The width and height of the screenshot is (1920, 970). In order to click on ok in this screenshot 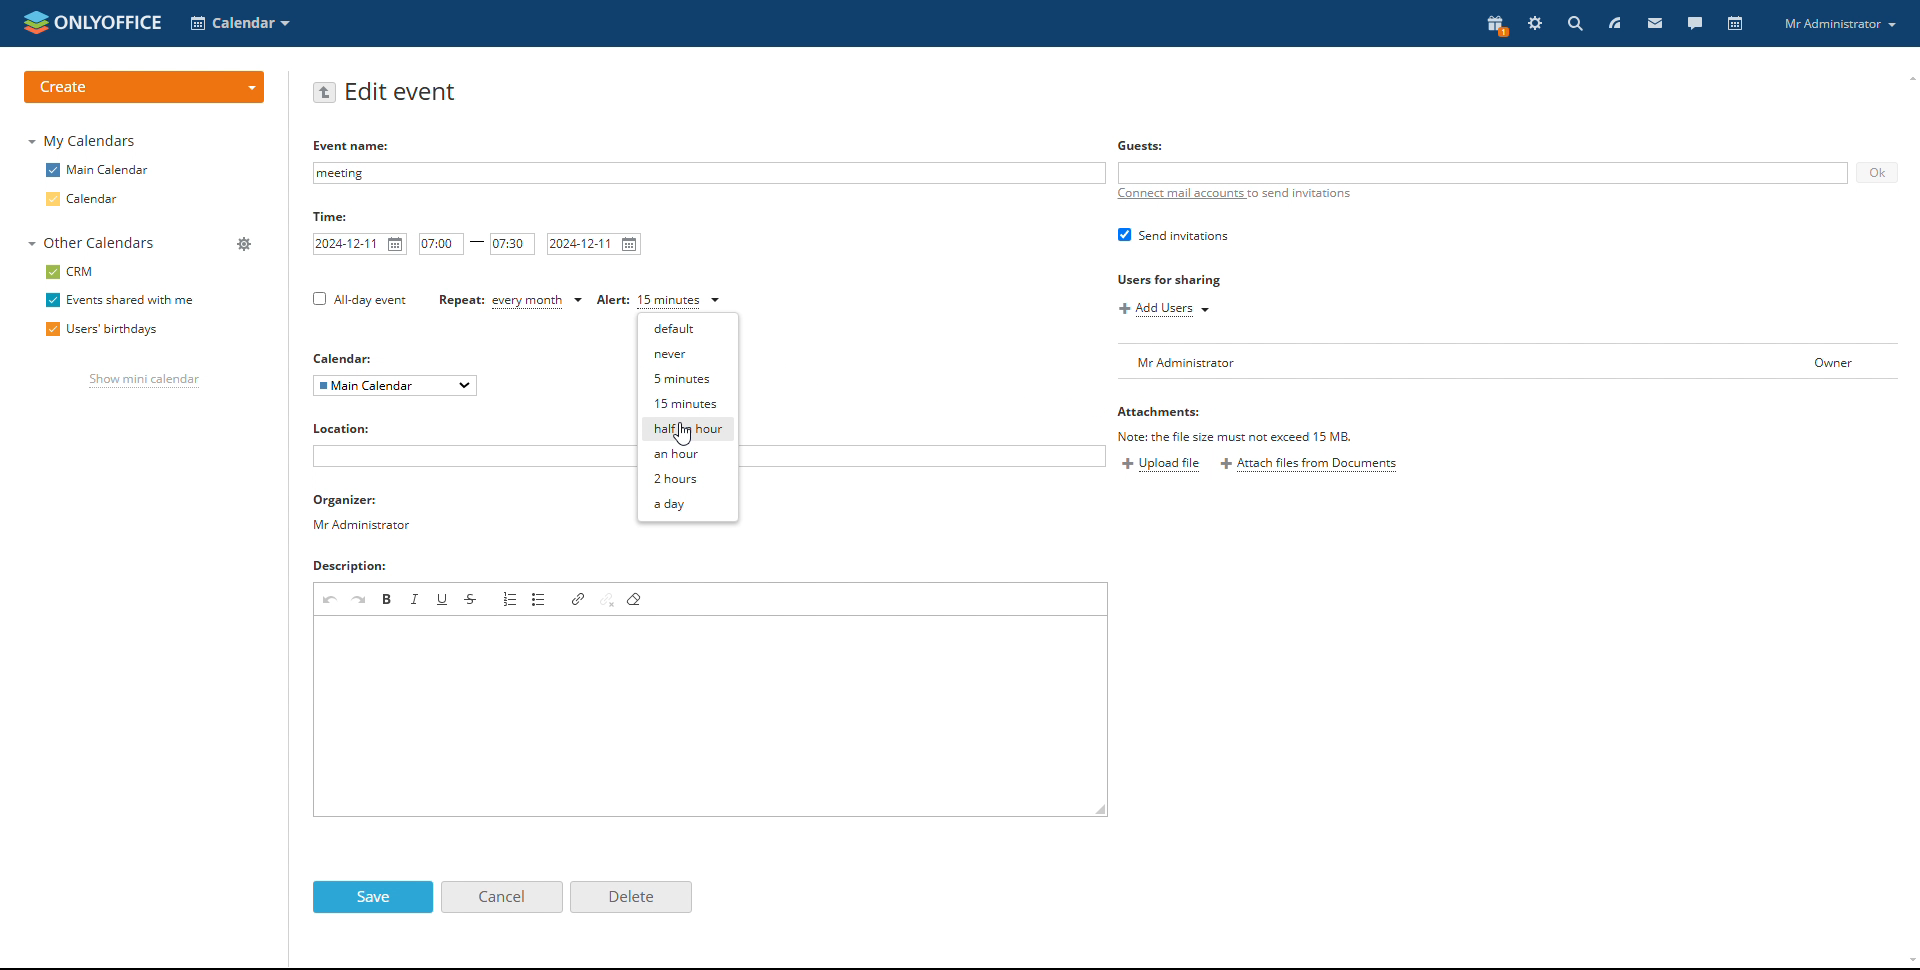, I will do `click(1877, 170)`.